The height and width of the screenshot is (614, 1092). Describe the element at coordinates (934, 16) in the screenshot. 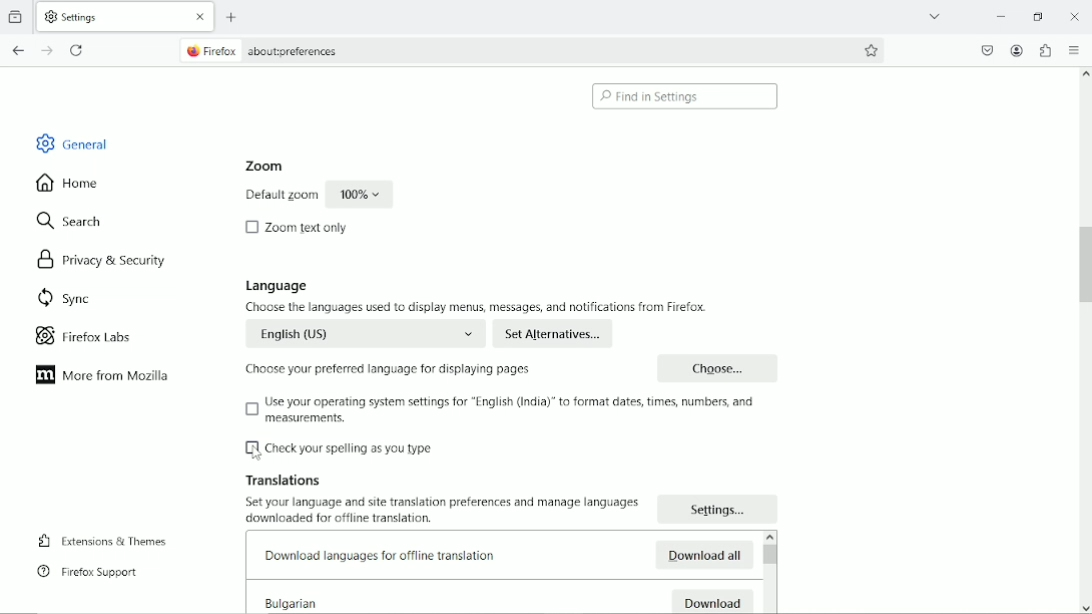

I see `list all tabs` at that location.